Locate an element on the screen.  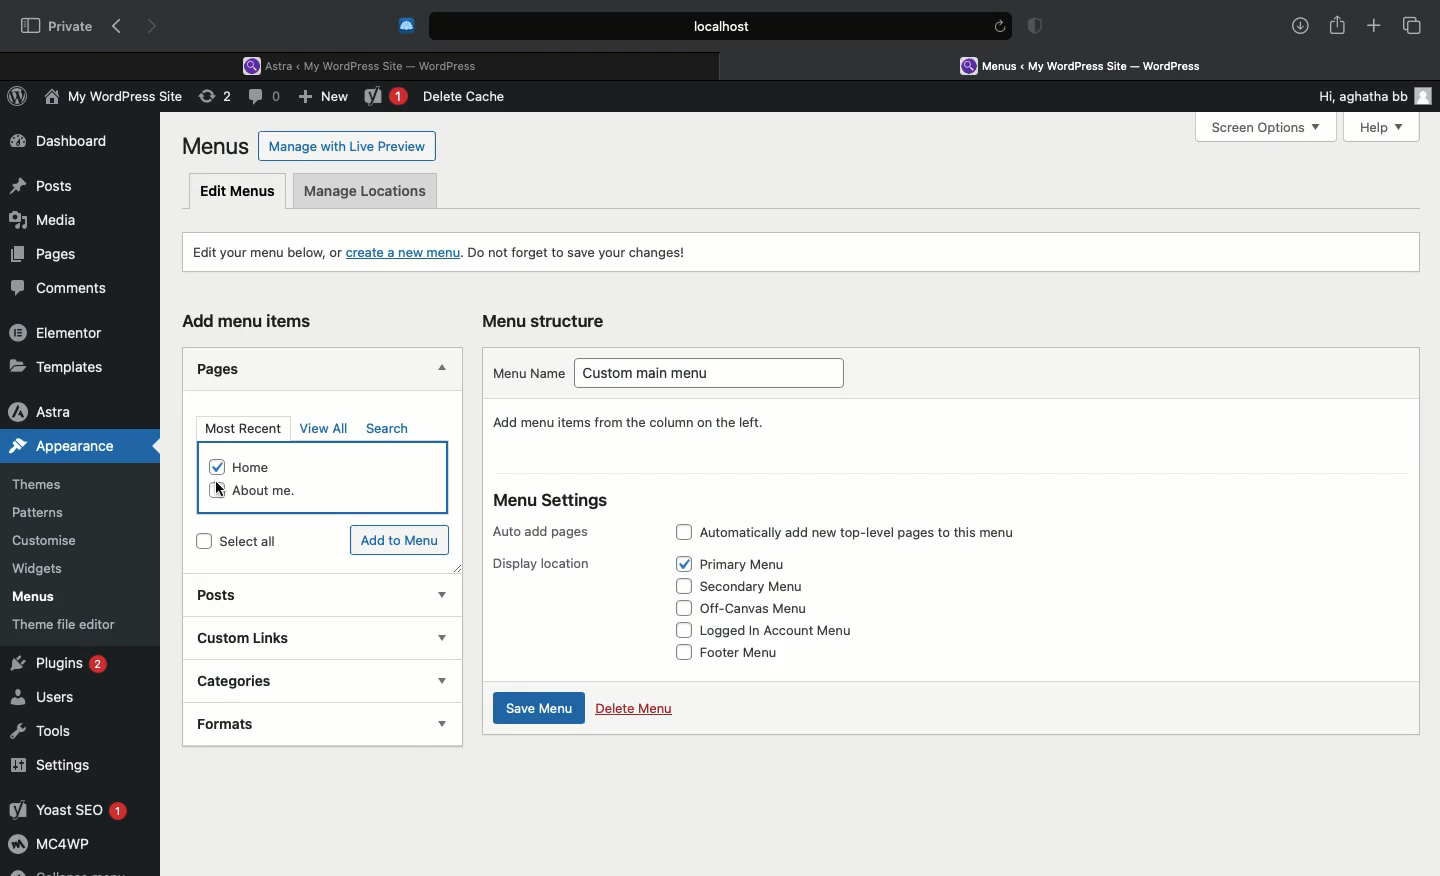
Display location is located at coordinates (548, 562).